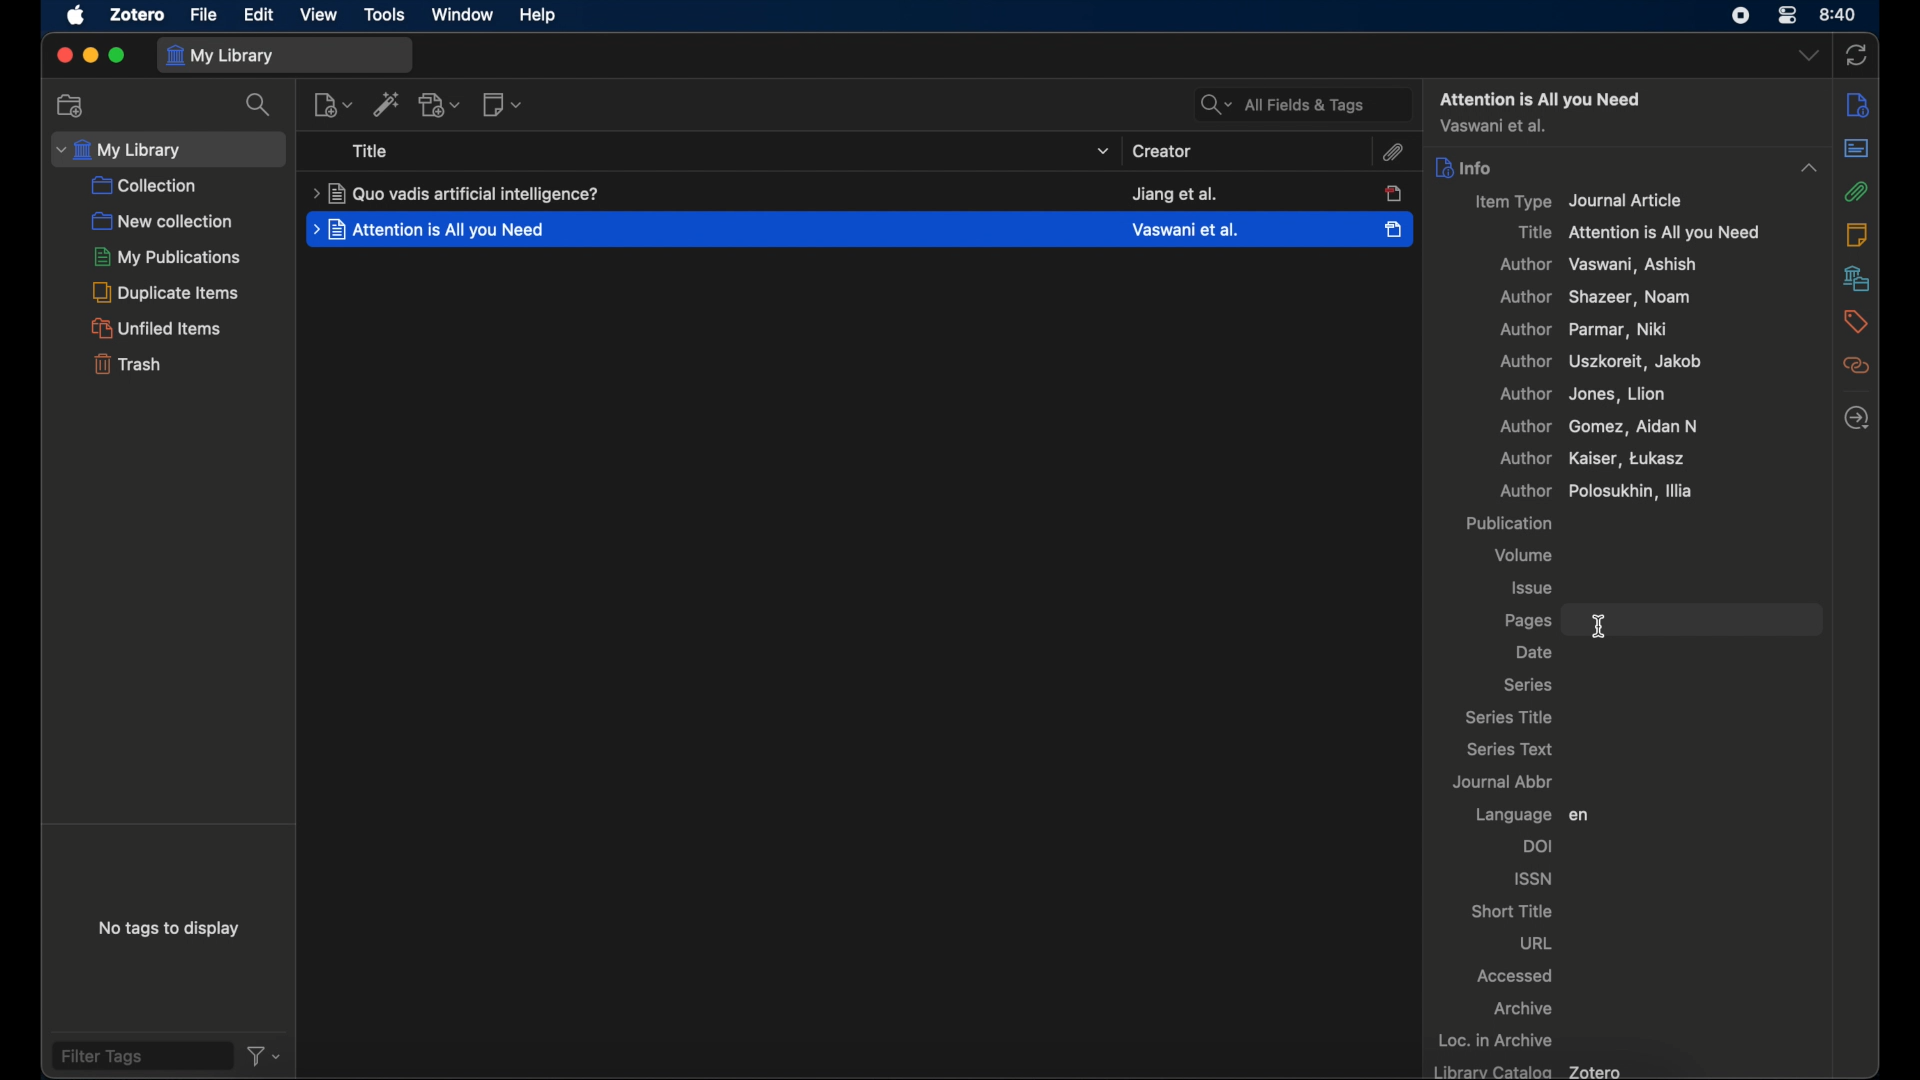 The image size is (1920, 1080). What do you see at coordinates (1859, 236) in the screenshot?
I see `notes ` at bounding box center [1859, 236].